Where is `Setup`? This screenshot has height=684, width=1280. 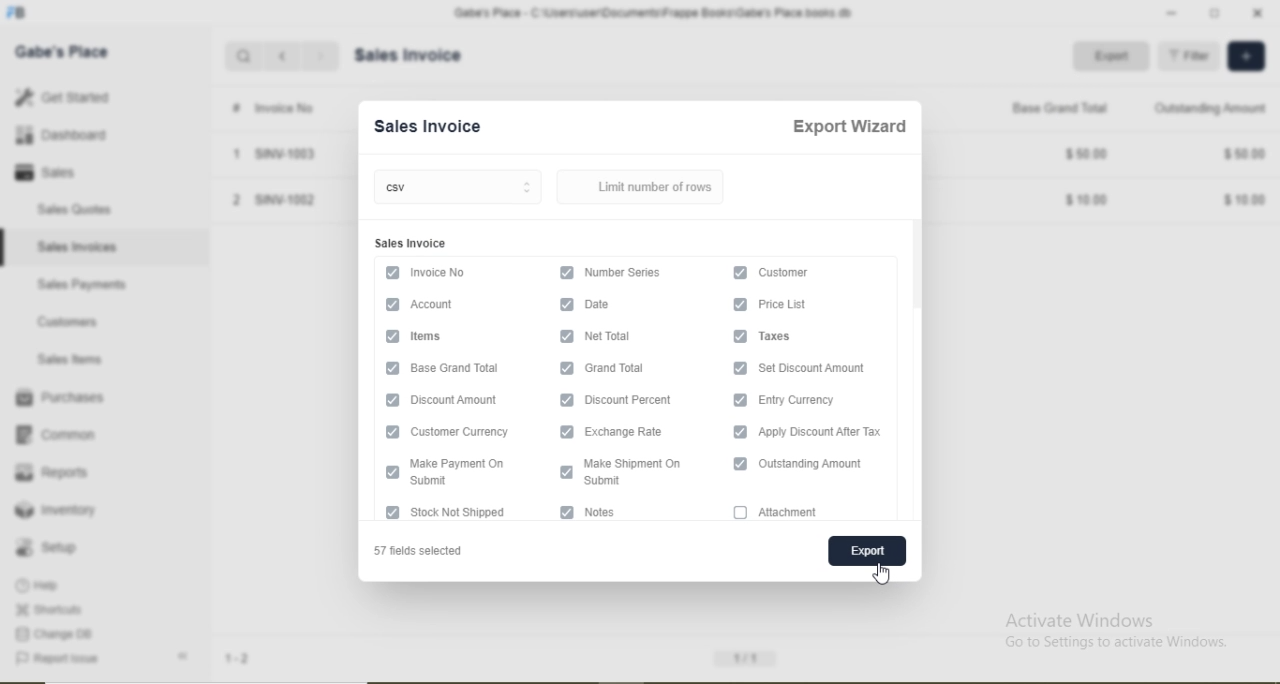 Setup is located at coordinates (54, 547).